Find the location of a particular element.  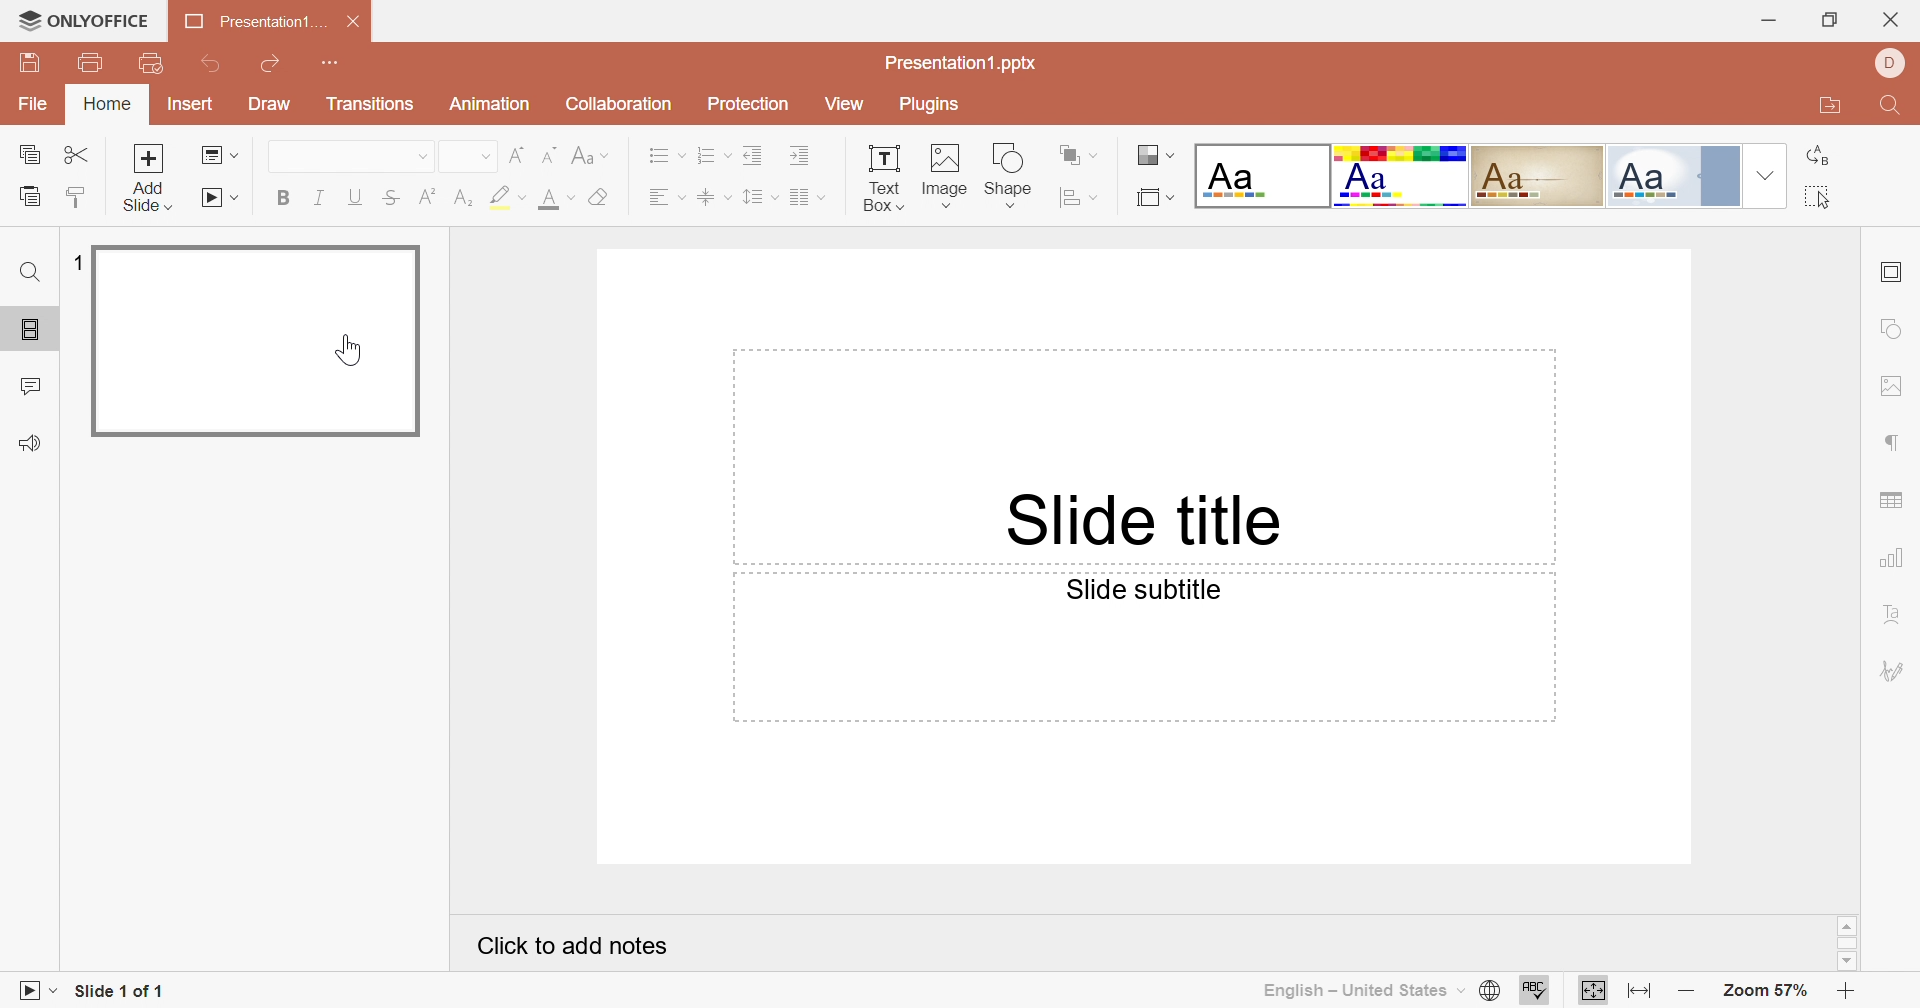

Shape settings is located at coordinates (1891, 328).